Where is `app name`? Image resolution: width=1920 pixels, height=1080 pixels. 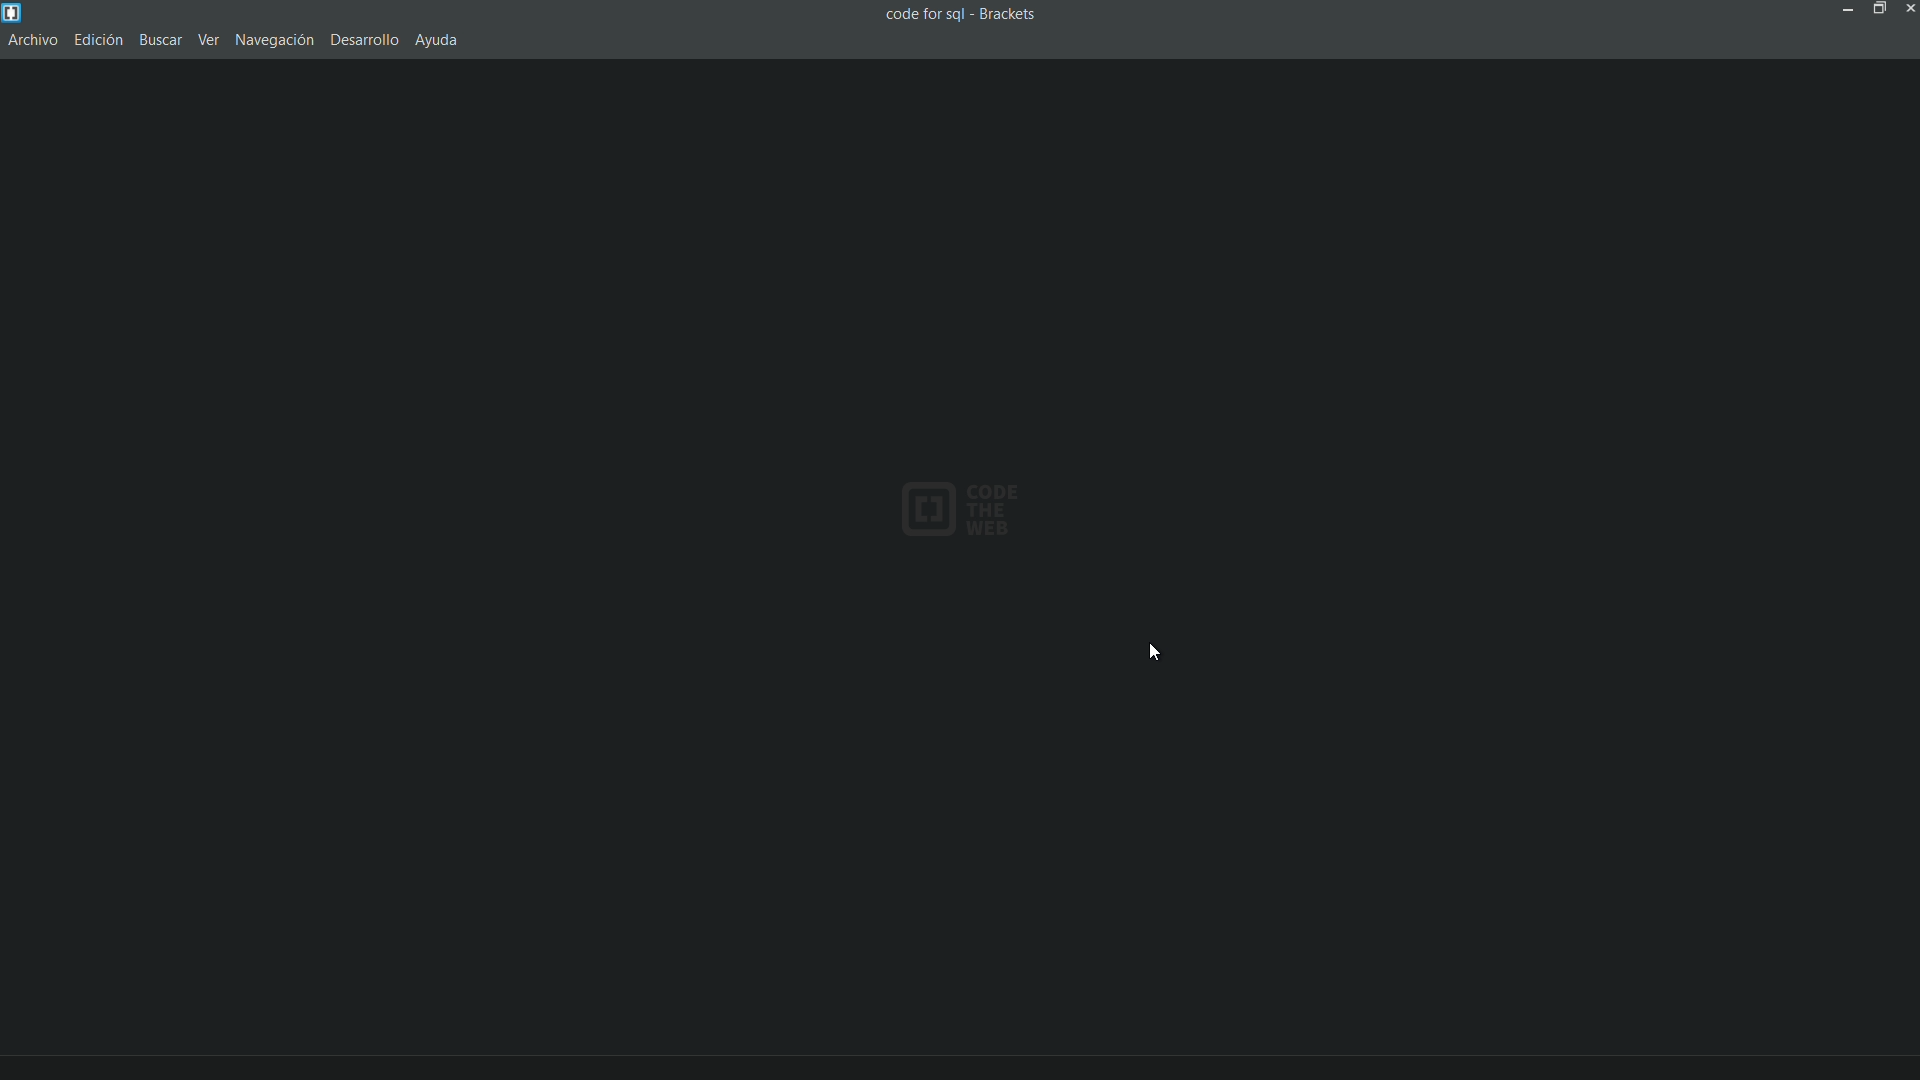 app name is located at coordinates (1010, 14).